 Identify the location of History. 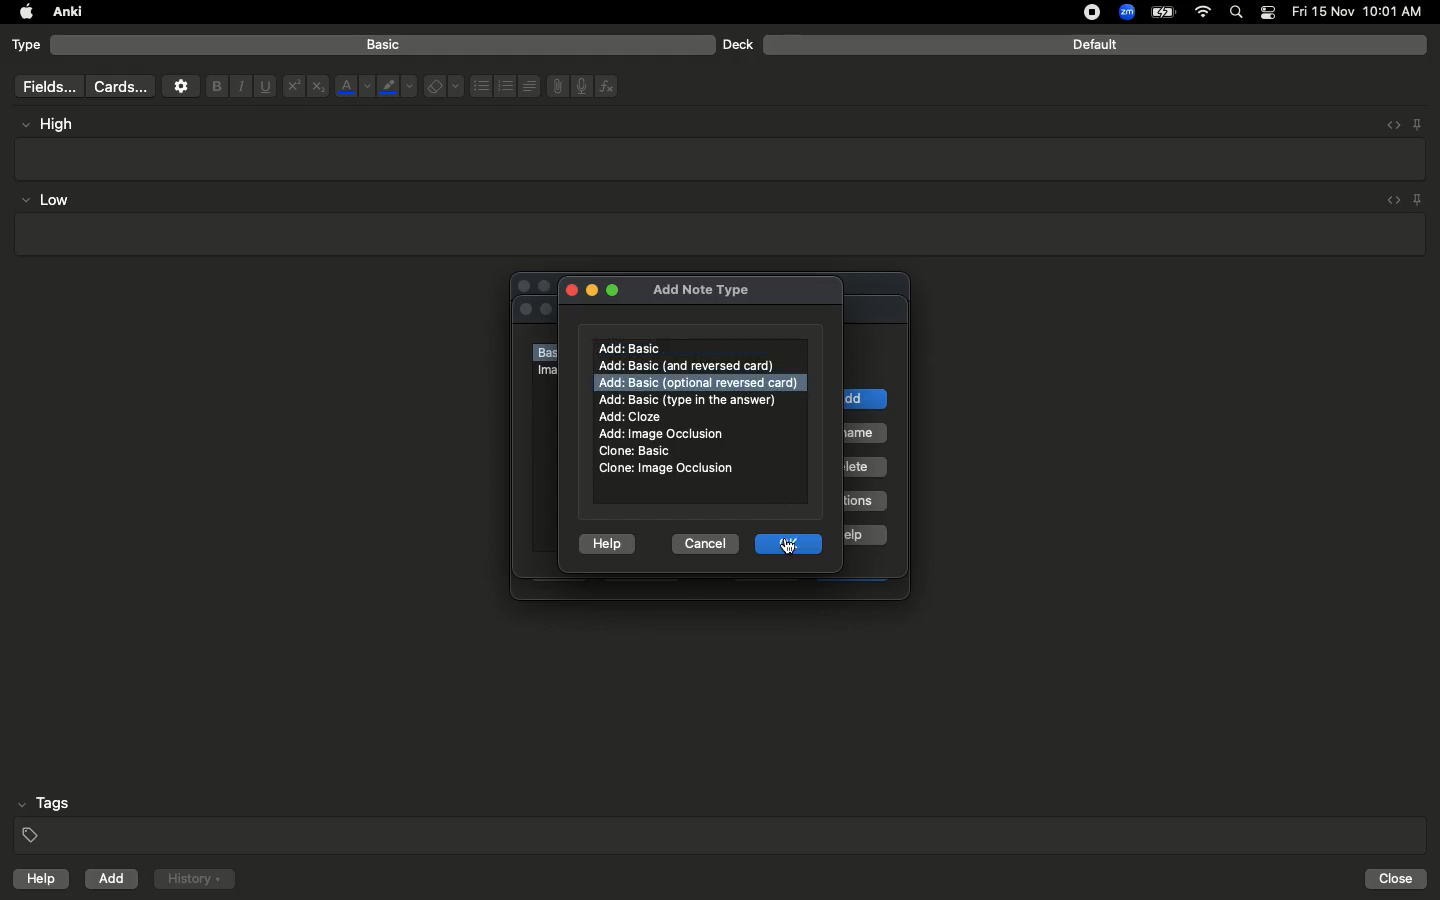
(194, 879).